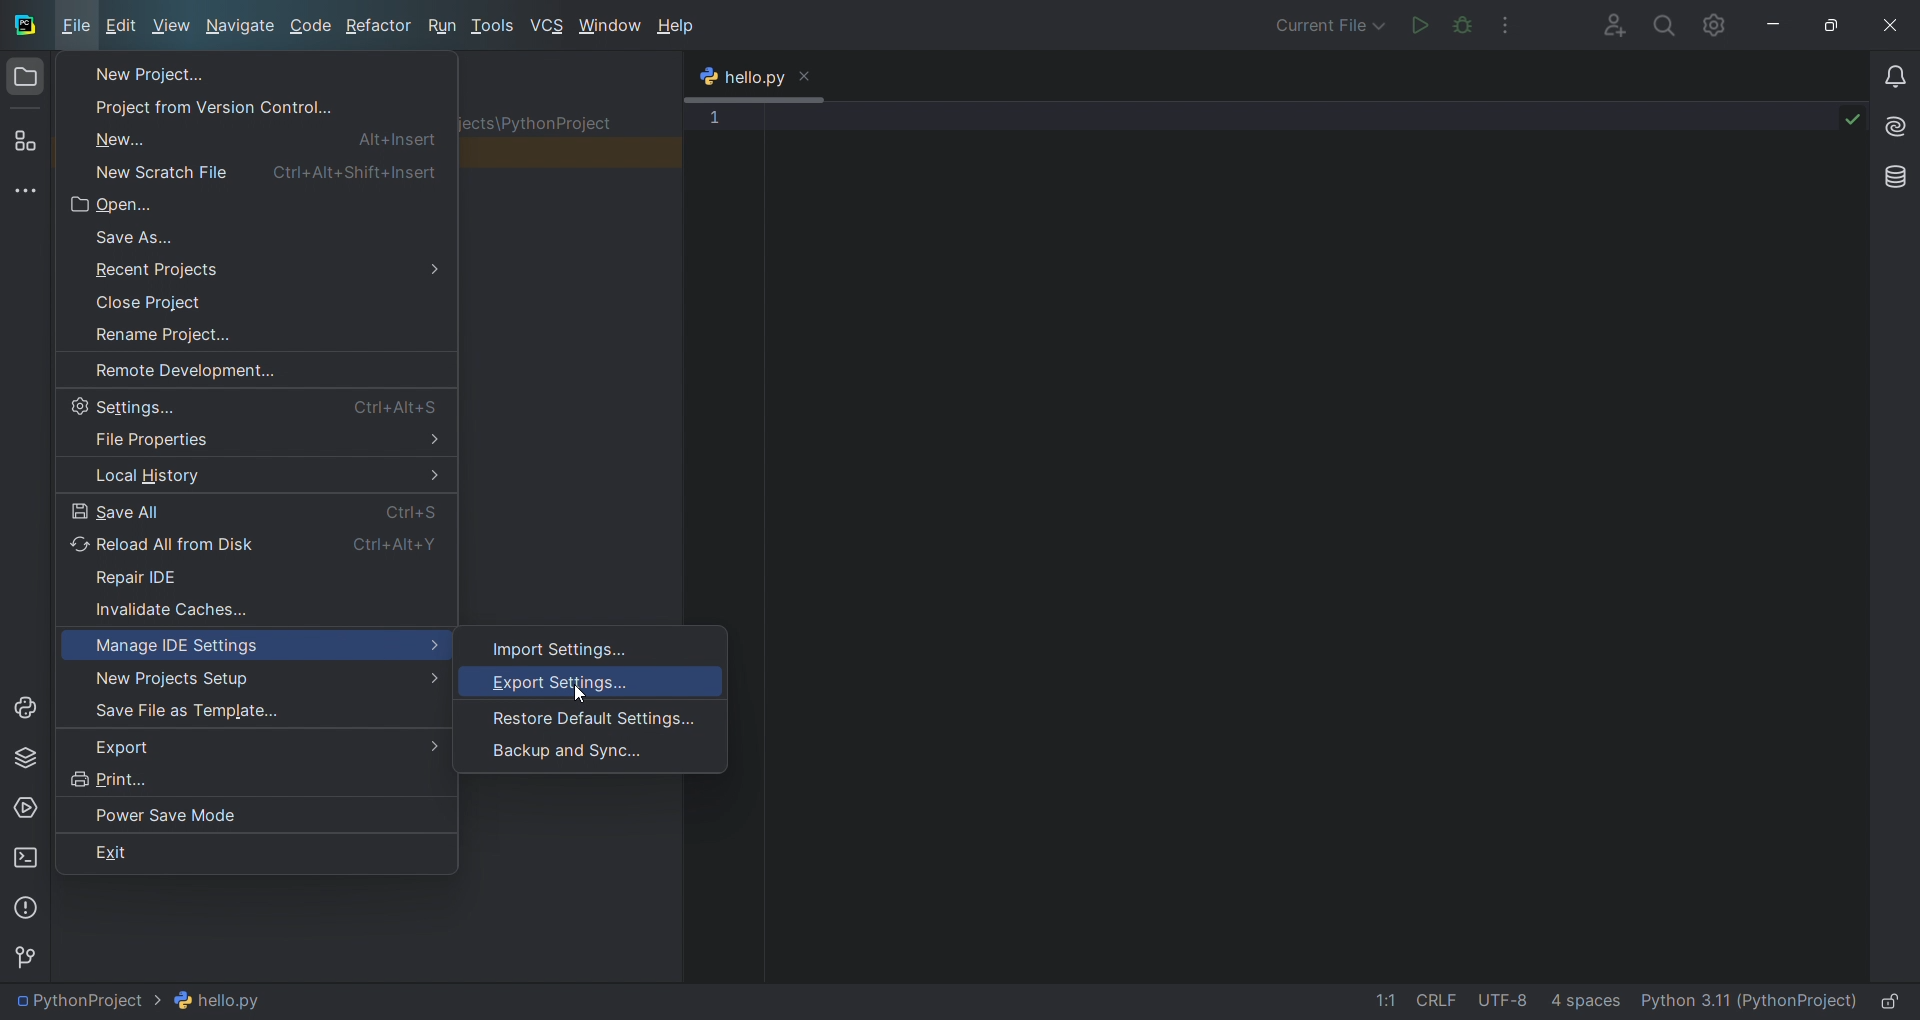  Describe the element at coordinates (1894, 79) in the screenshot. I see `notifications` at that location.